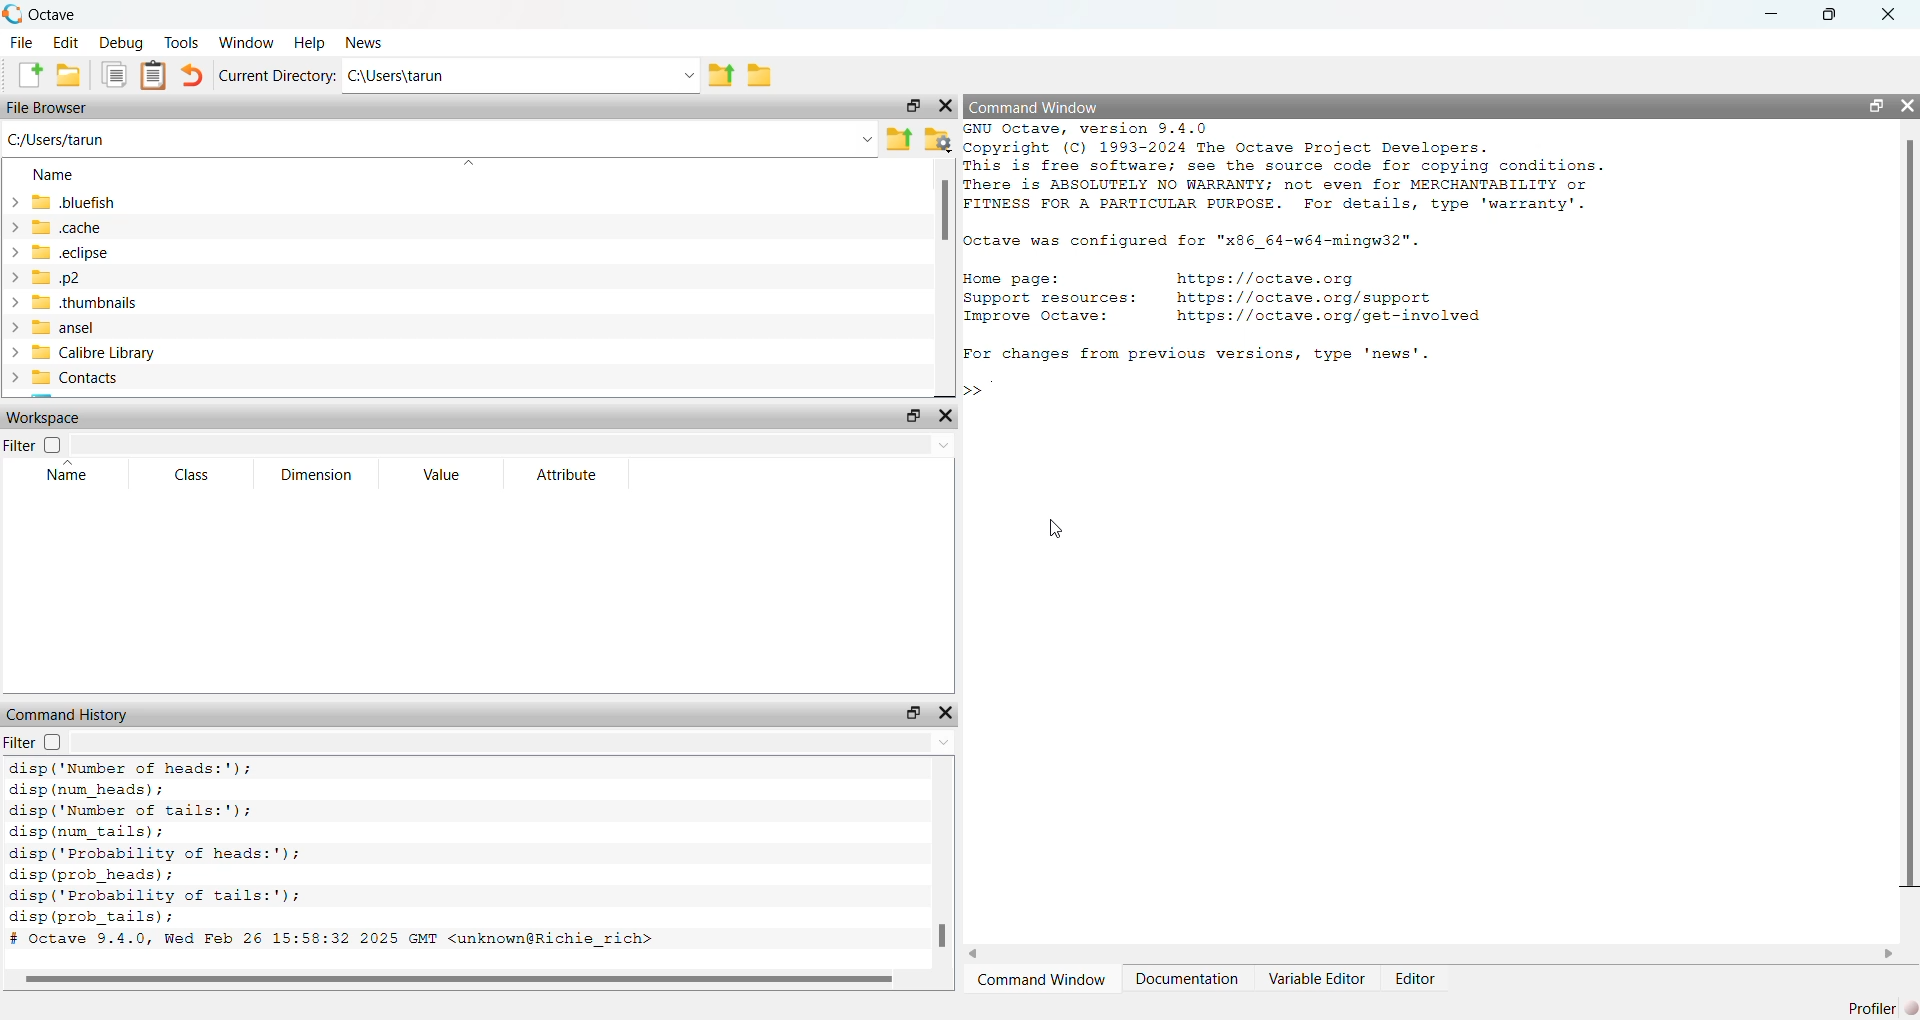 Image resolution: width=1920 pixels, height=1020 pixels. Describe the element at coordinates (867, 140) in the screenshot. I see `Enter the path or filename` at that location.